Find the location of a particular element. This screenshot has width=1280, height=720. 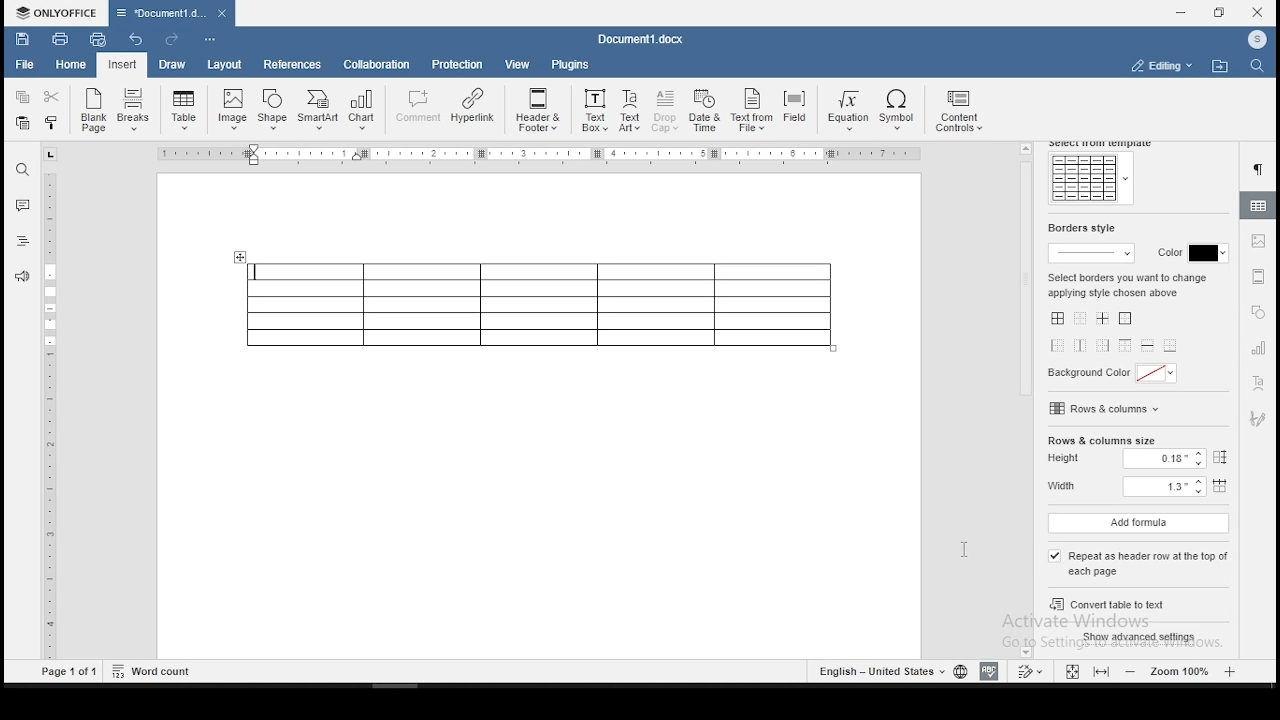

select workspace is located at coordinates (1159, 64).